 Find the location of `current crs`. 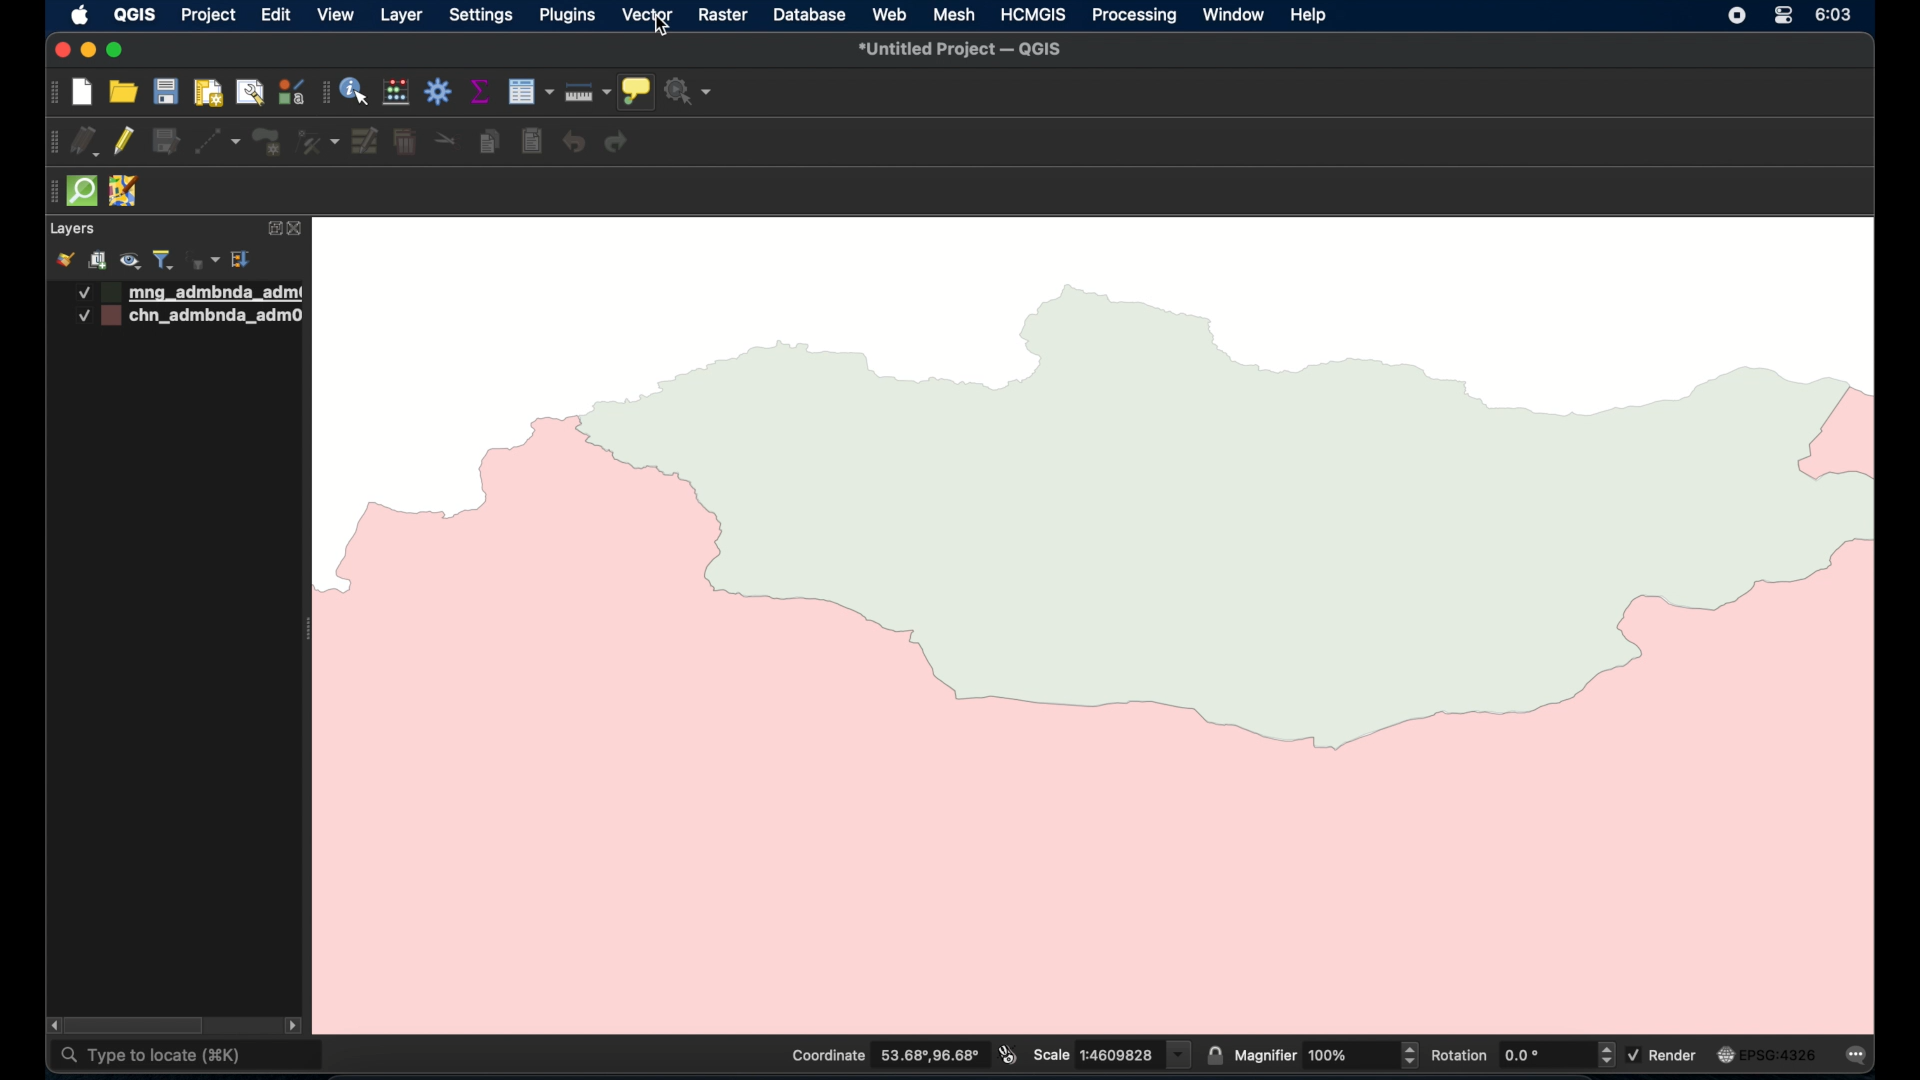

current crs is located at coordinates (1767, 1054).